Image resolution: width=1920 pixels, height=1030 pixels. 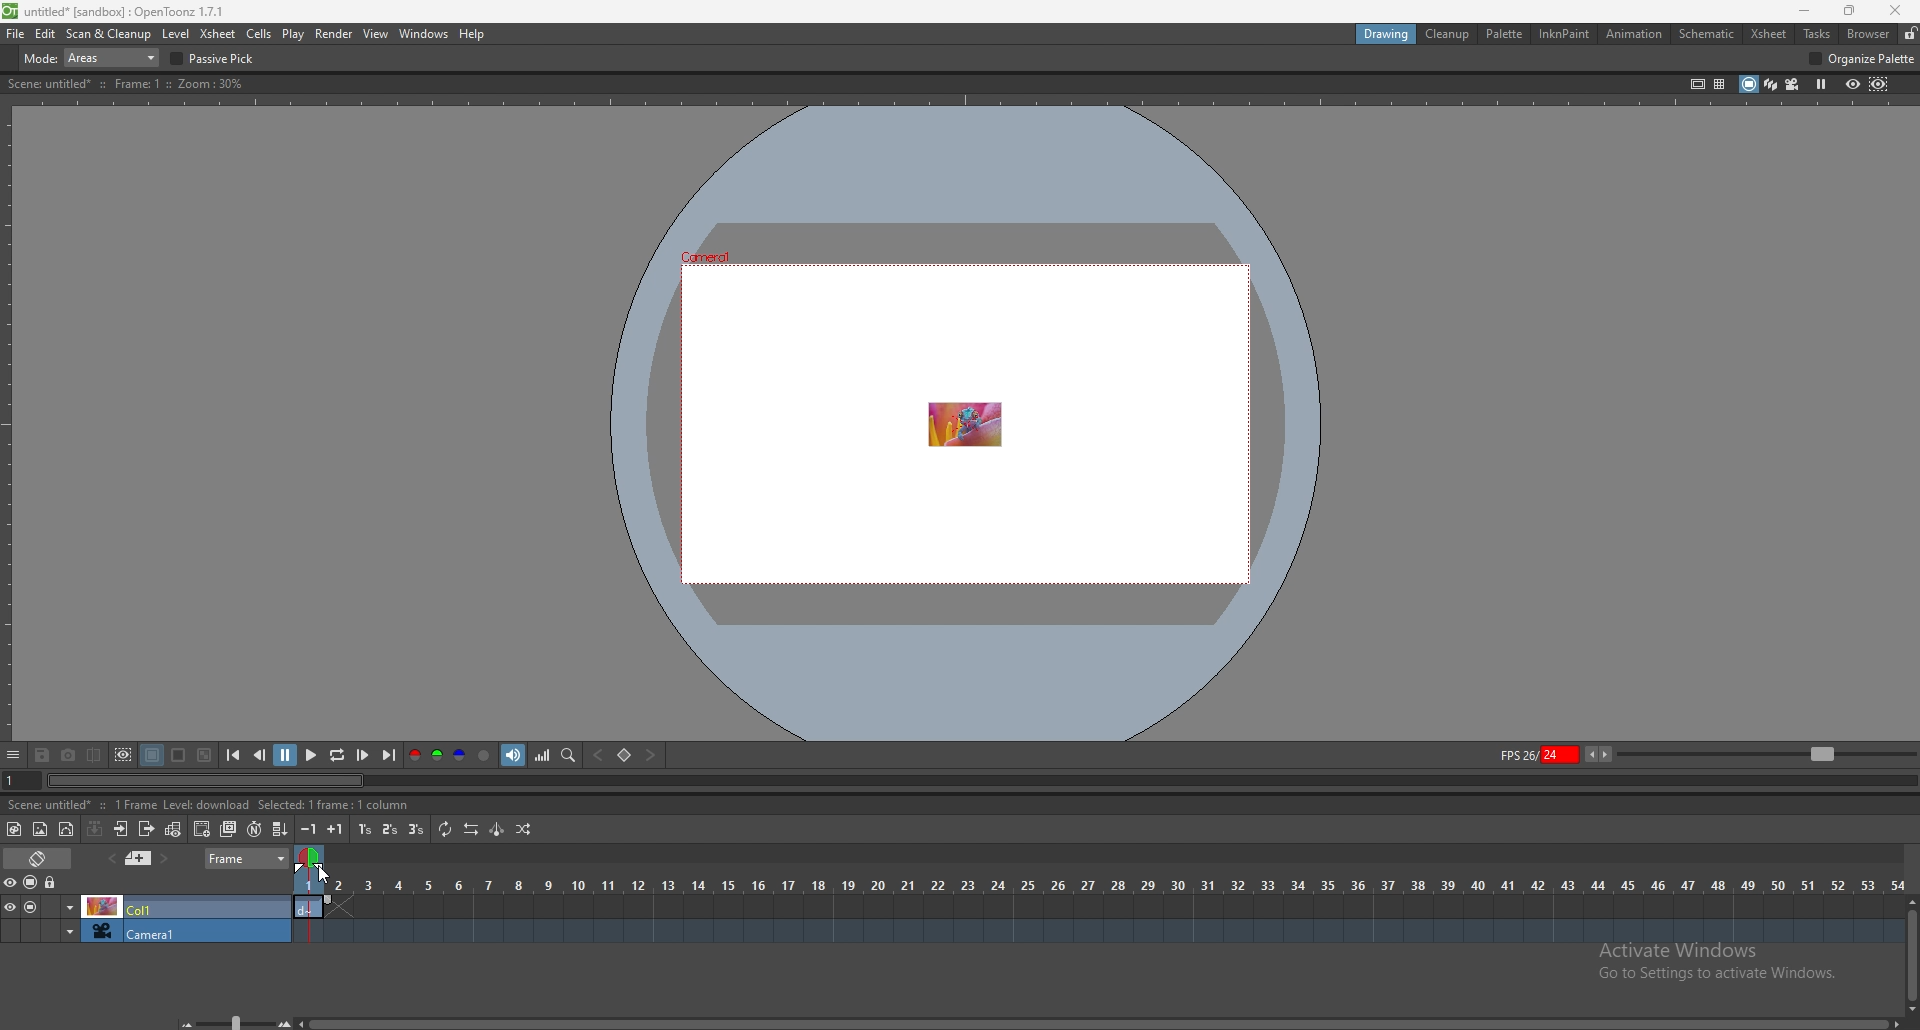 What do you see at coordinates (338, 755) in the screenshot?
I see `loop` at bounding box center [338, 755].